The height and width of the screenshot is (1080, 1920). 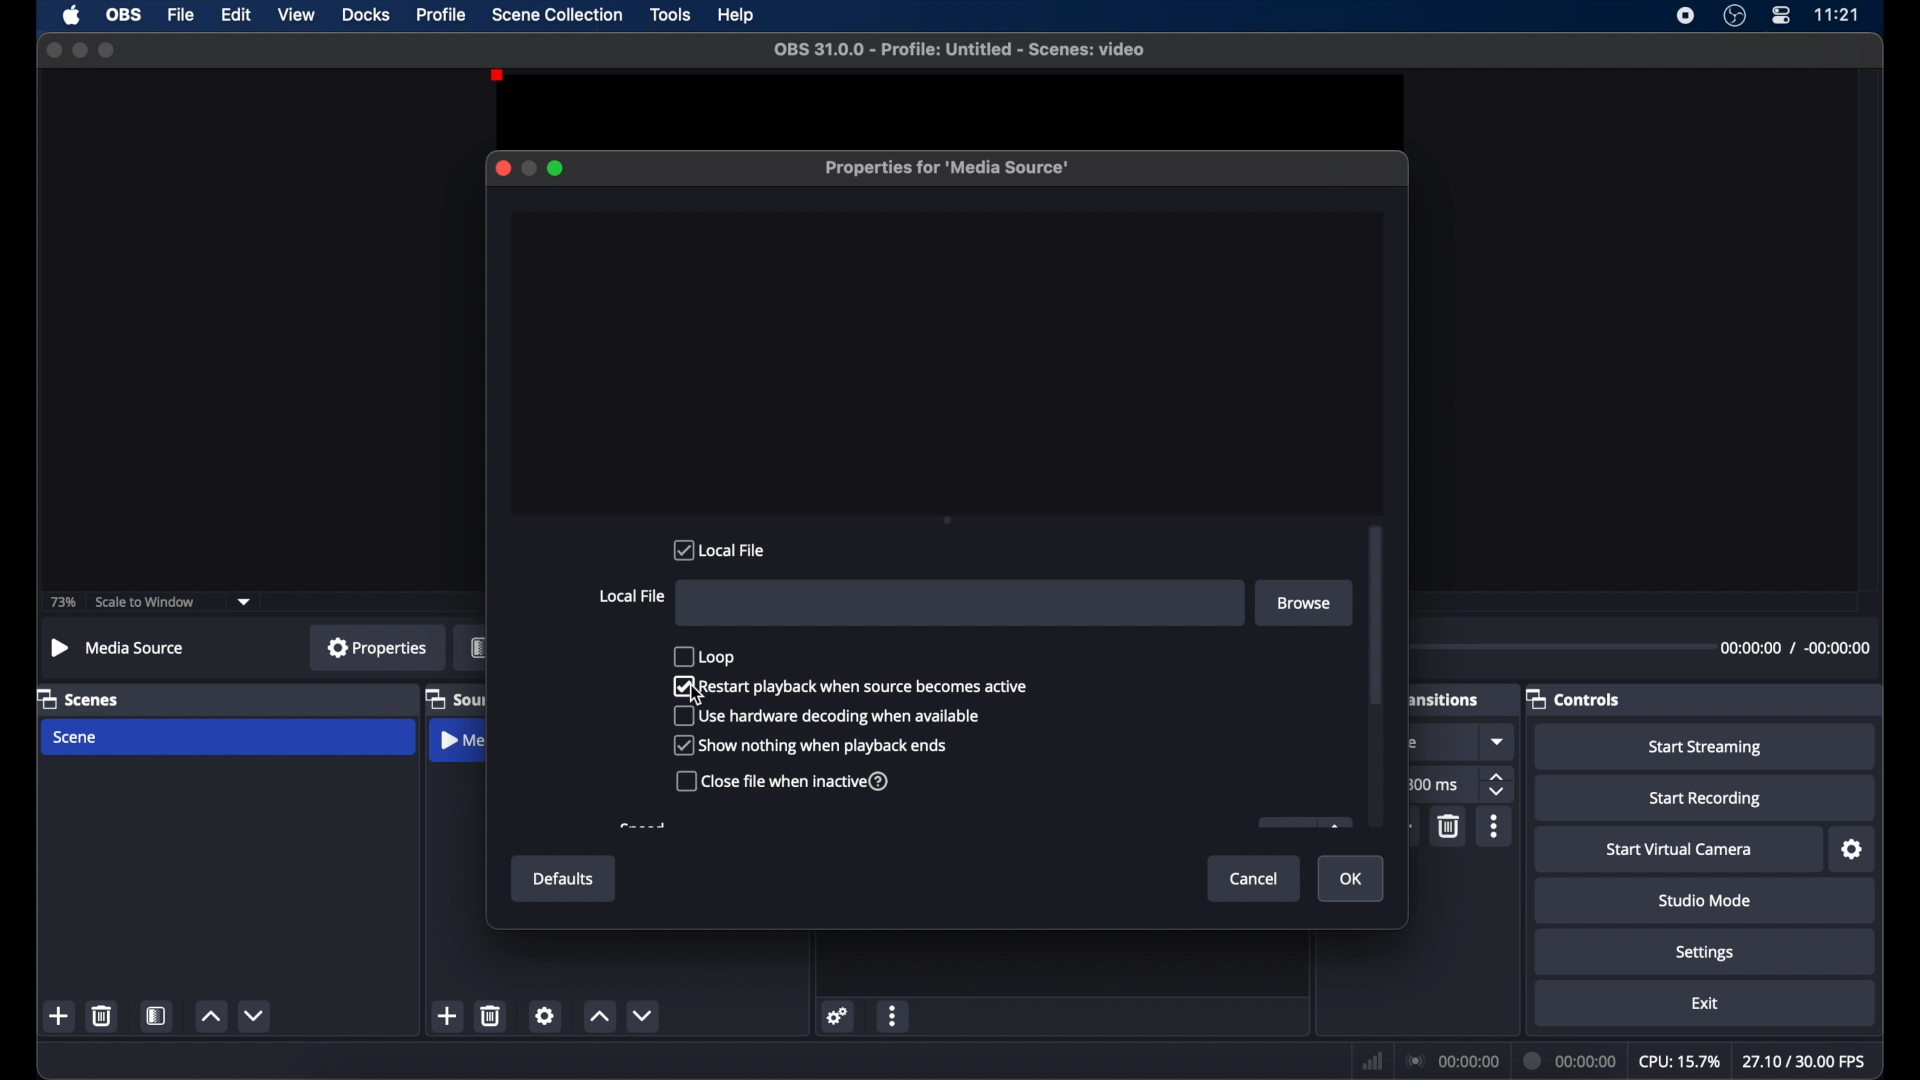 What do you see at coordinates (1432, 784) in the screenshot?
I see `300 ms` at bounding box center [1432, 784].